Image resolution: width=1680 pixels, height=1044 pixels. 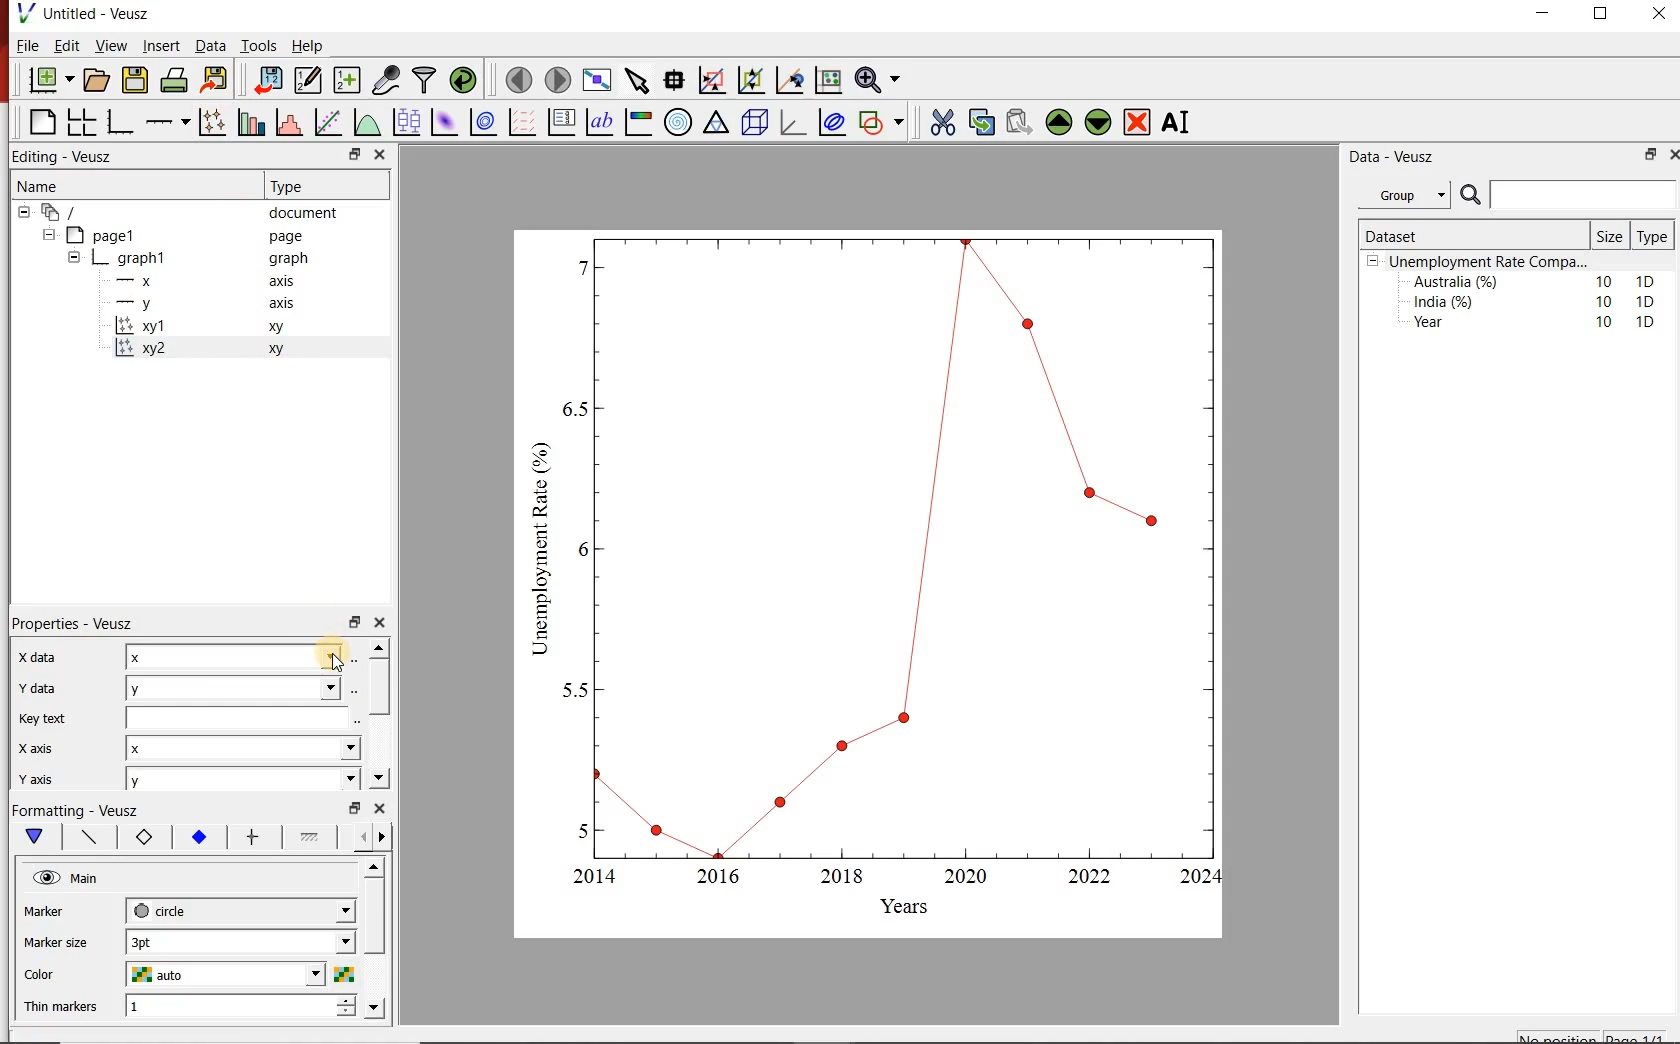 What do you see at coordinates (241, 748) in the screenshot?
I see `x` at bounding box center [241, 748].